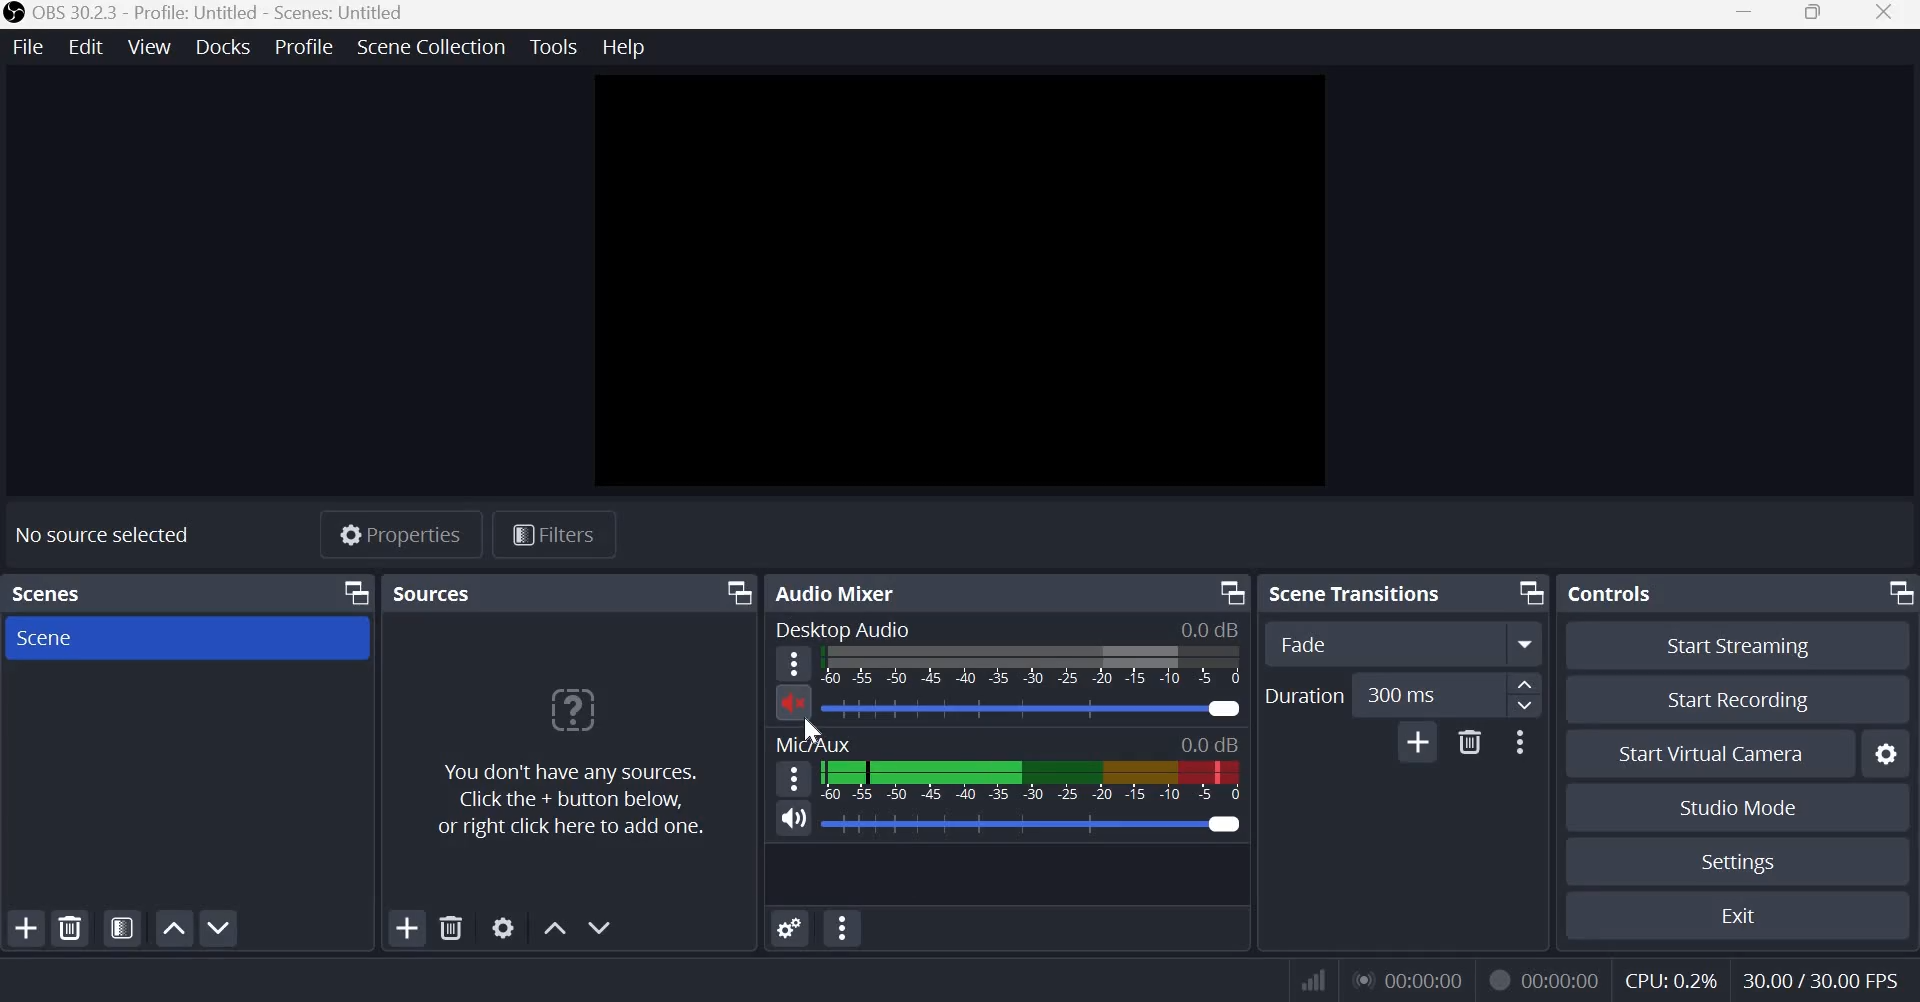 Image resolution: width=1920 pixels, height=1002 pixels. I want to click on Connection Status Indicator, so click(1310, 981).